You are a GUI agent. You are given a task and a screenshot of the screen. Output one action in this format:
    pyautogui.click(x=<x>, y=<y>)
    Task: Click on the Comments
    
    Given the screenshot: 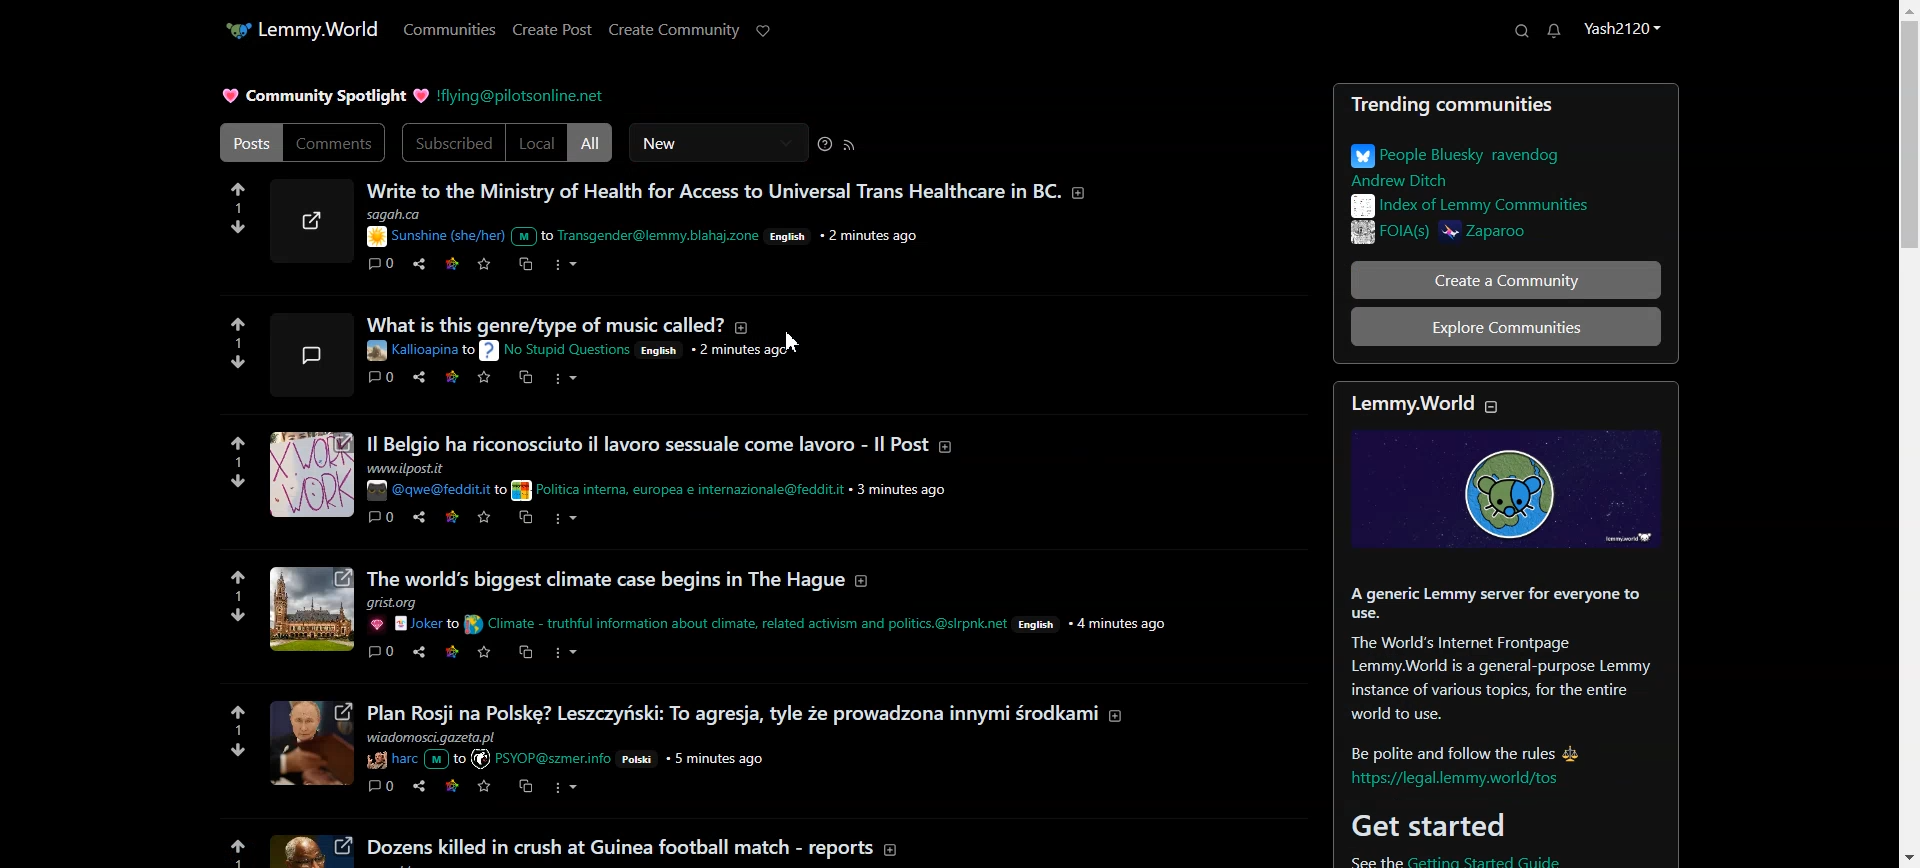 What is the action you would take?
    pyautogui.click(x=336, y=143)
    